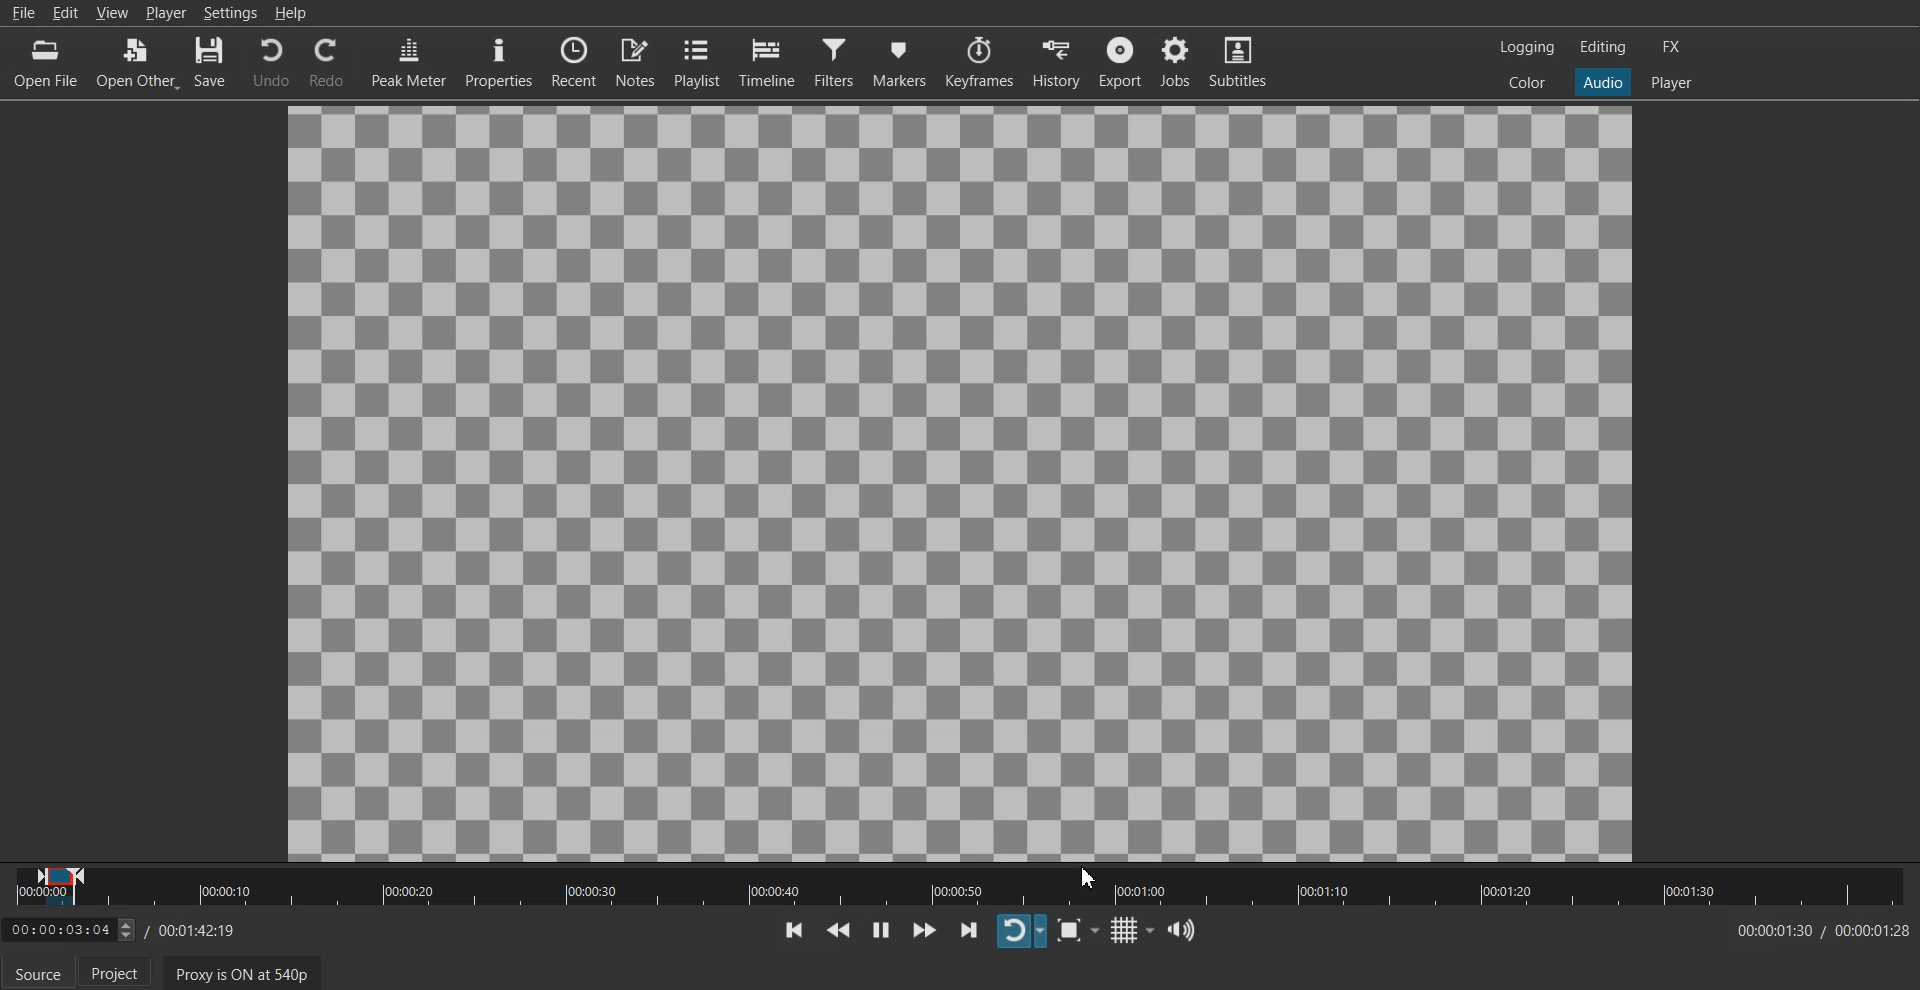  I want to click on Play Quickly Backwards, so click(838, 930).